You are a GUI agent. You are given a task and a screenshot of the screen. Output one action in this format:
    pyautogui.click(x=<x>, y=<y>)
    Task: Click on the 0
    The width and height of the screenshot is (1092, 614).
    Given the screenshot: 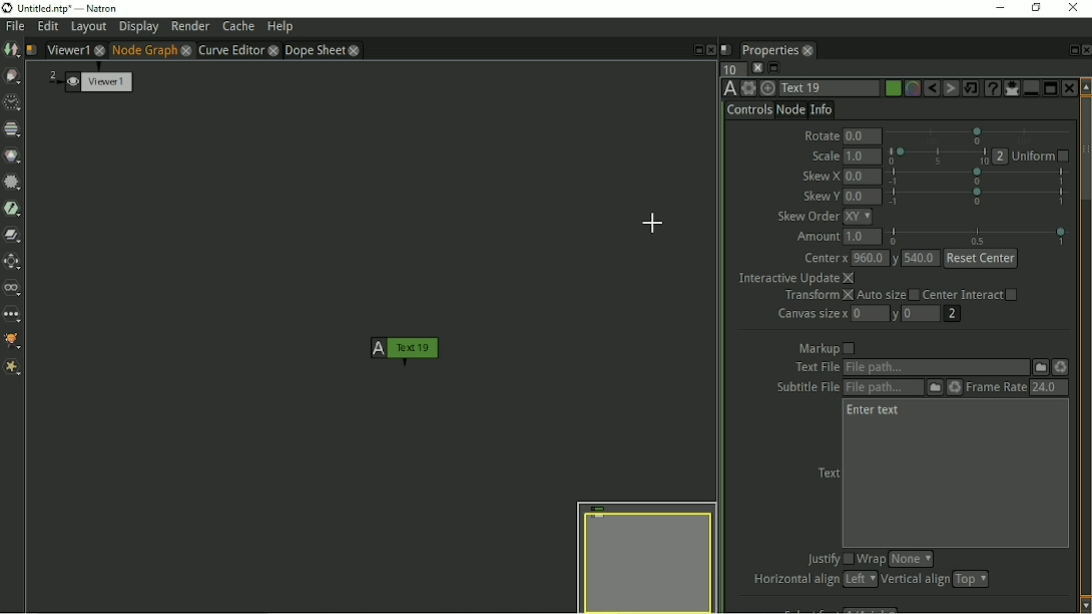 What is the action you would take?
    pyautogui.click(x=919, y=313)
    